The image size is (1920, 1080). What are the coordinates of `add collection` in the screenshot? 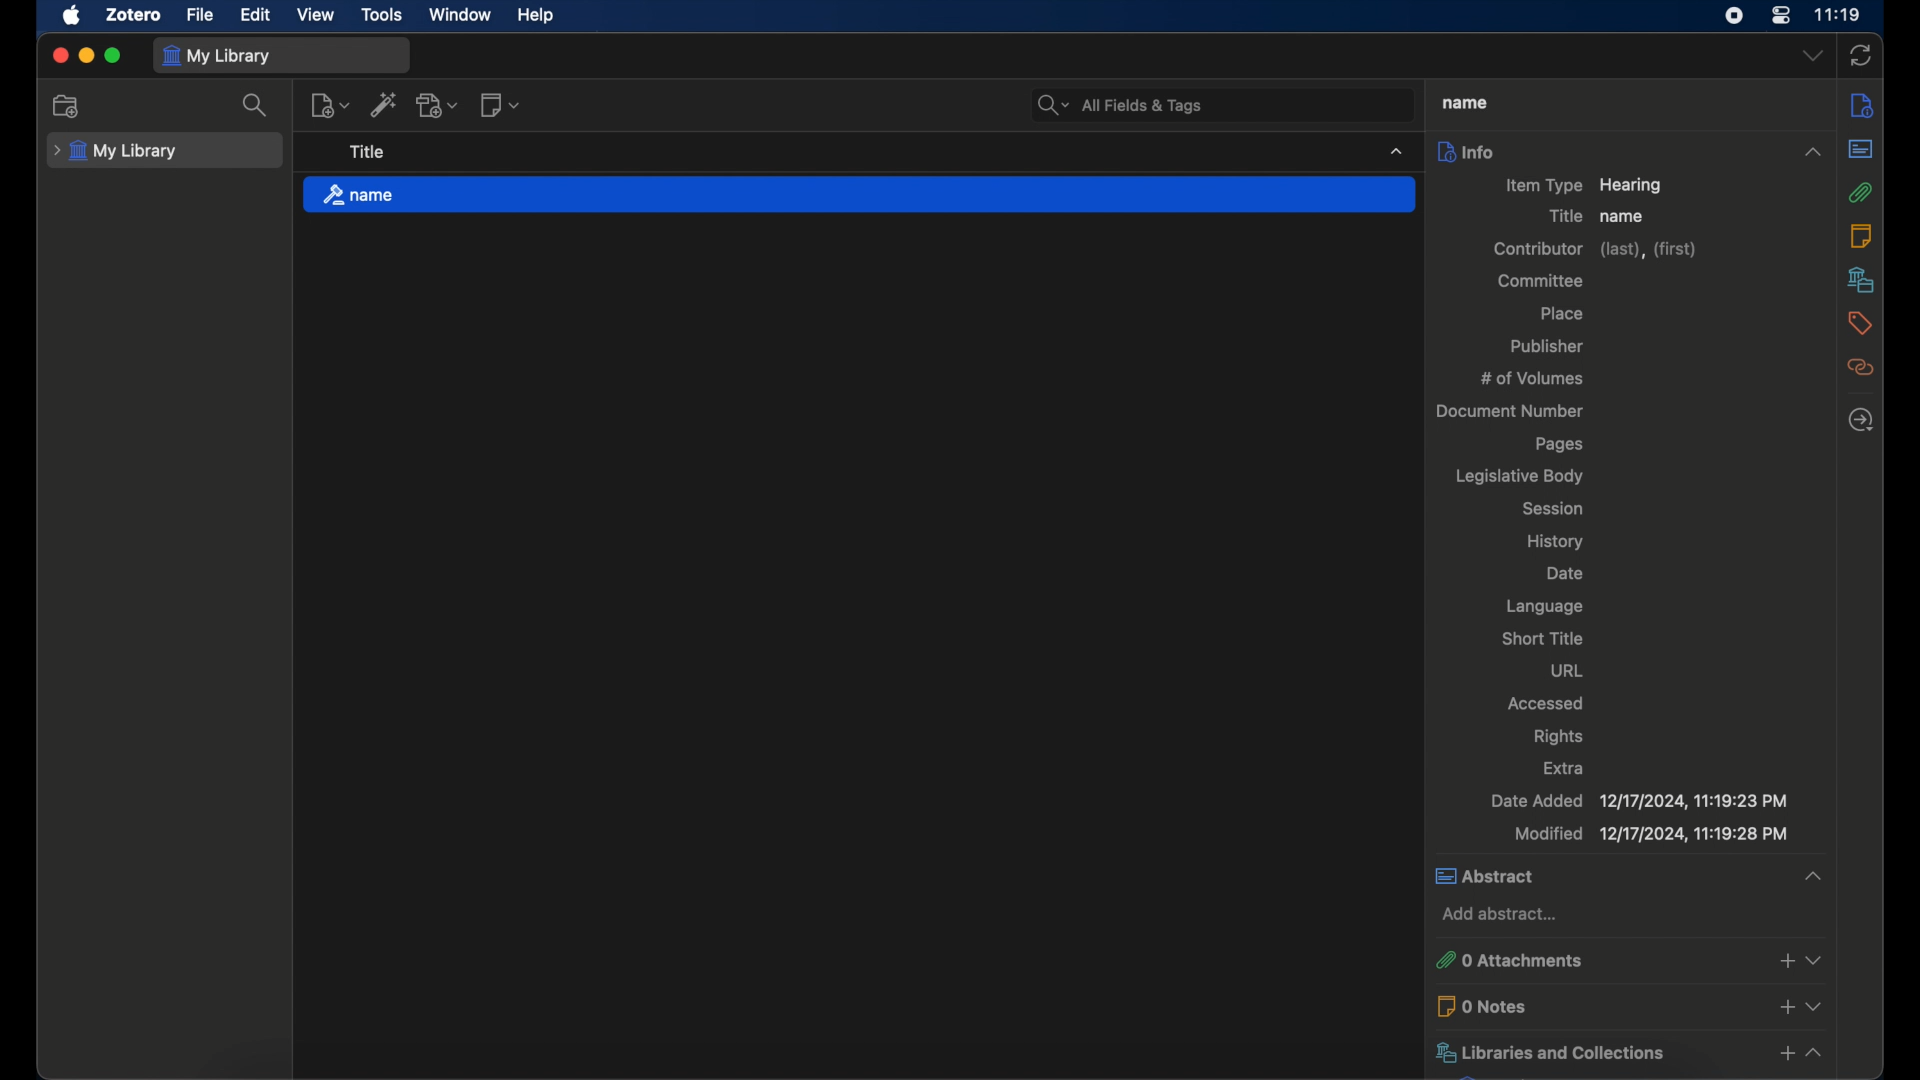 It's located at (67, 106).